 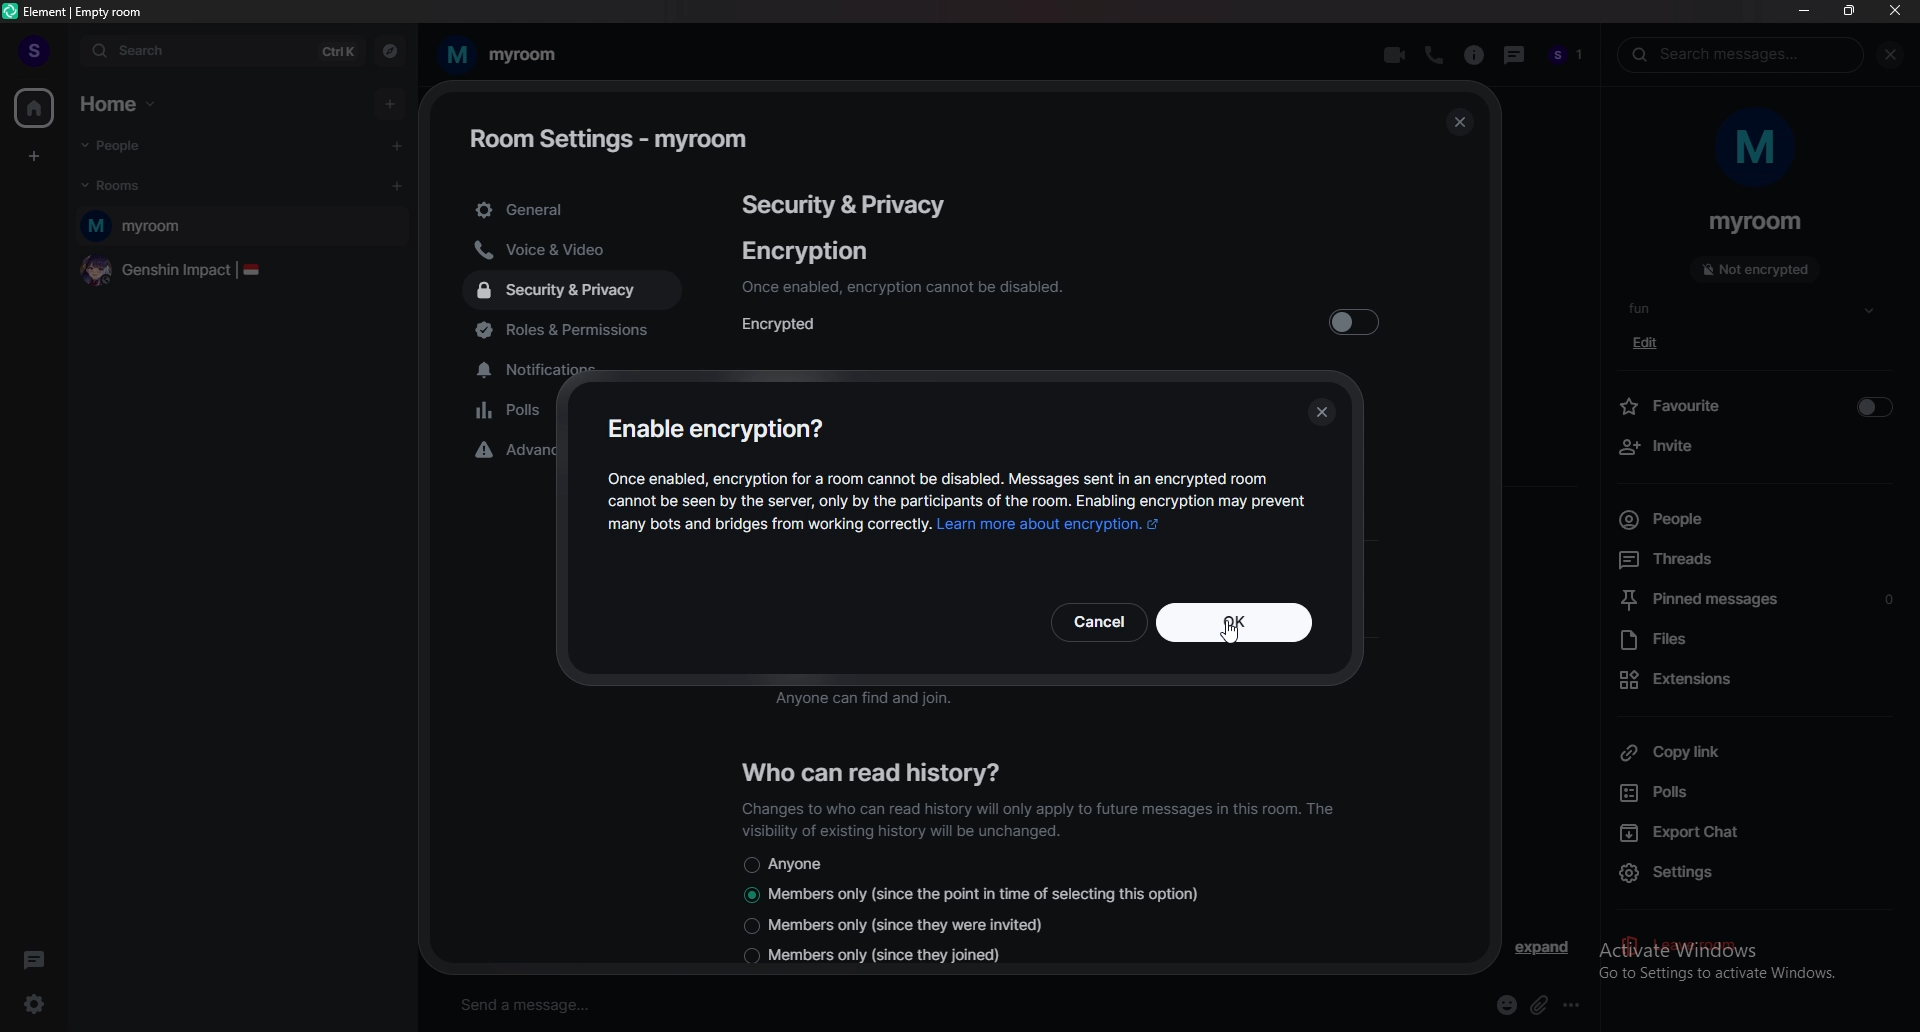 I want to click on notifications, so click(x=539, y=370).